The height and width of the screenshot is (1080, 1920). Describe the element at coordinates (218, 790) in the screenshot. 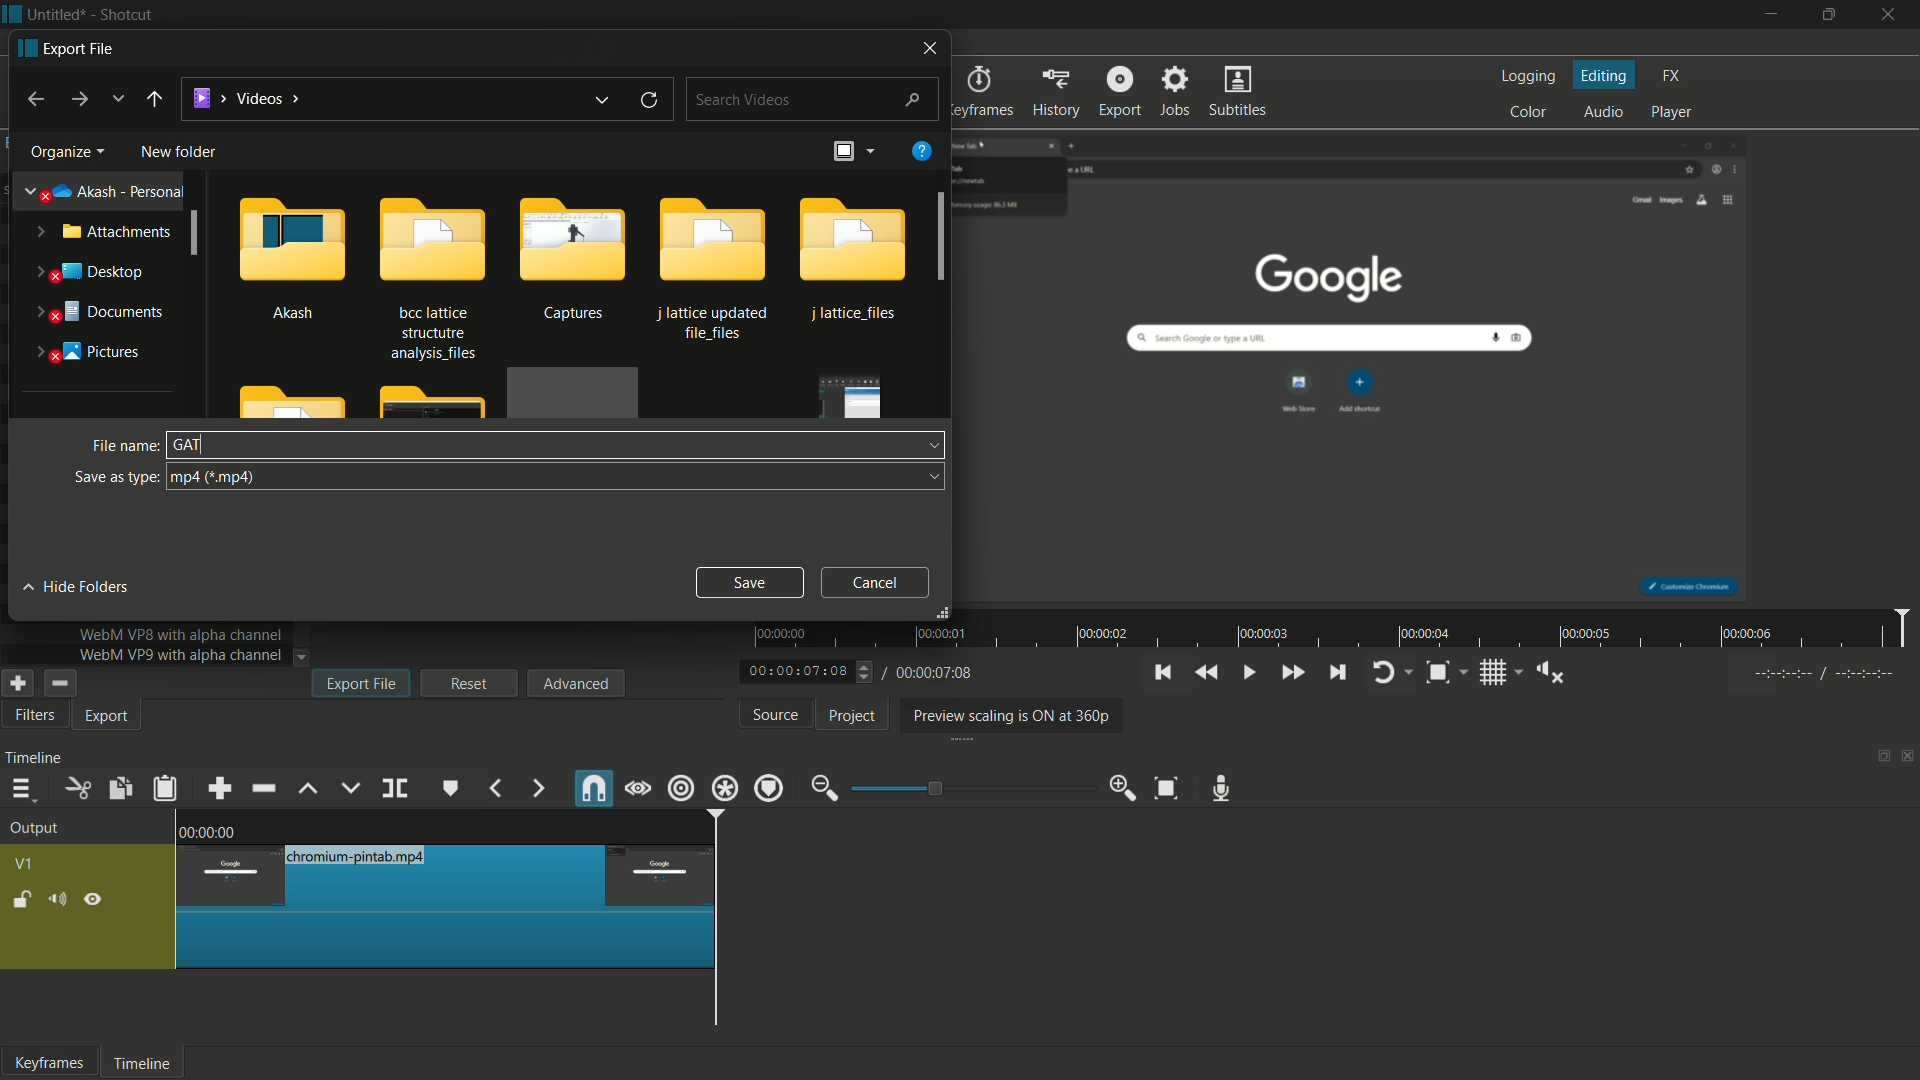

I see `append` at that location.